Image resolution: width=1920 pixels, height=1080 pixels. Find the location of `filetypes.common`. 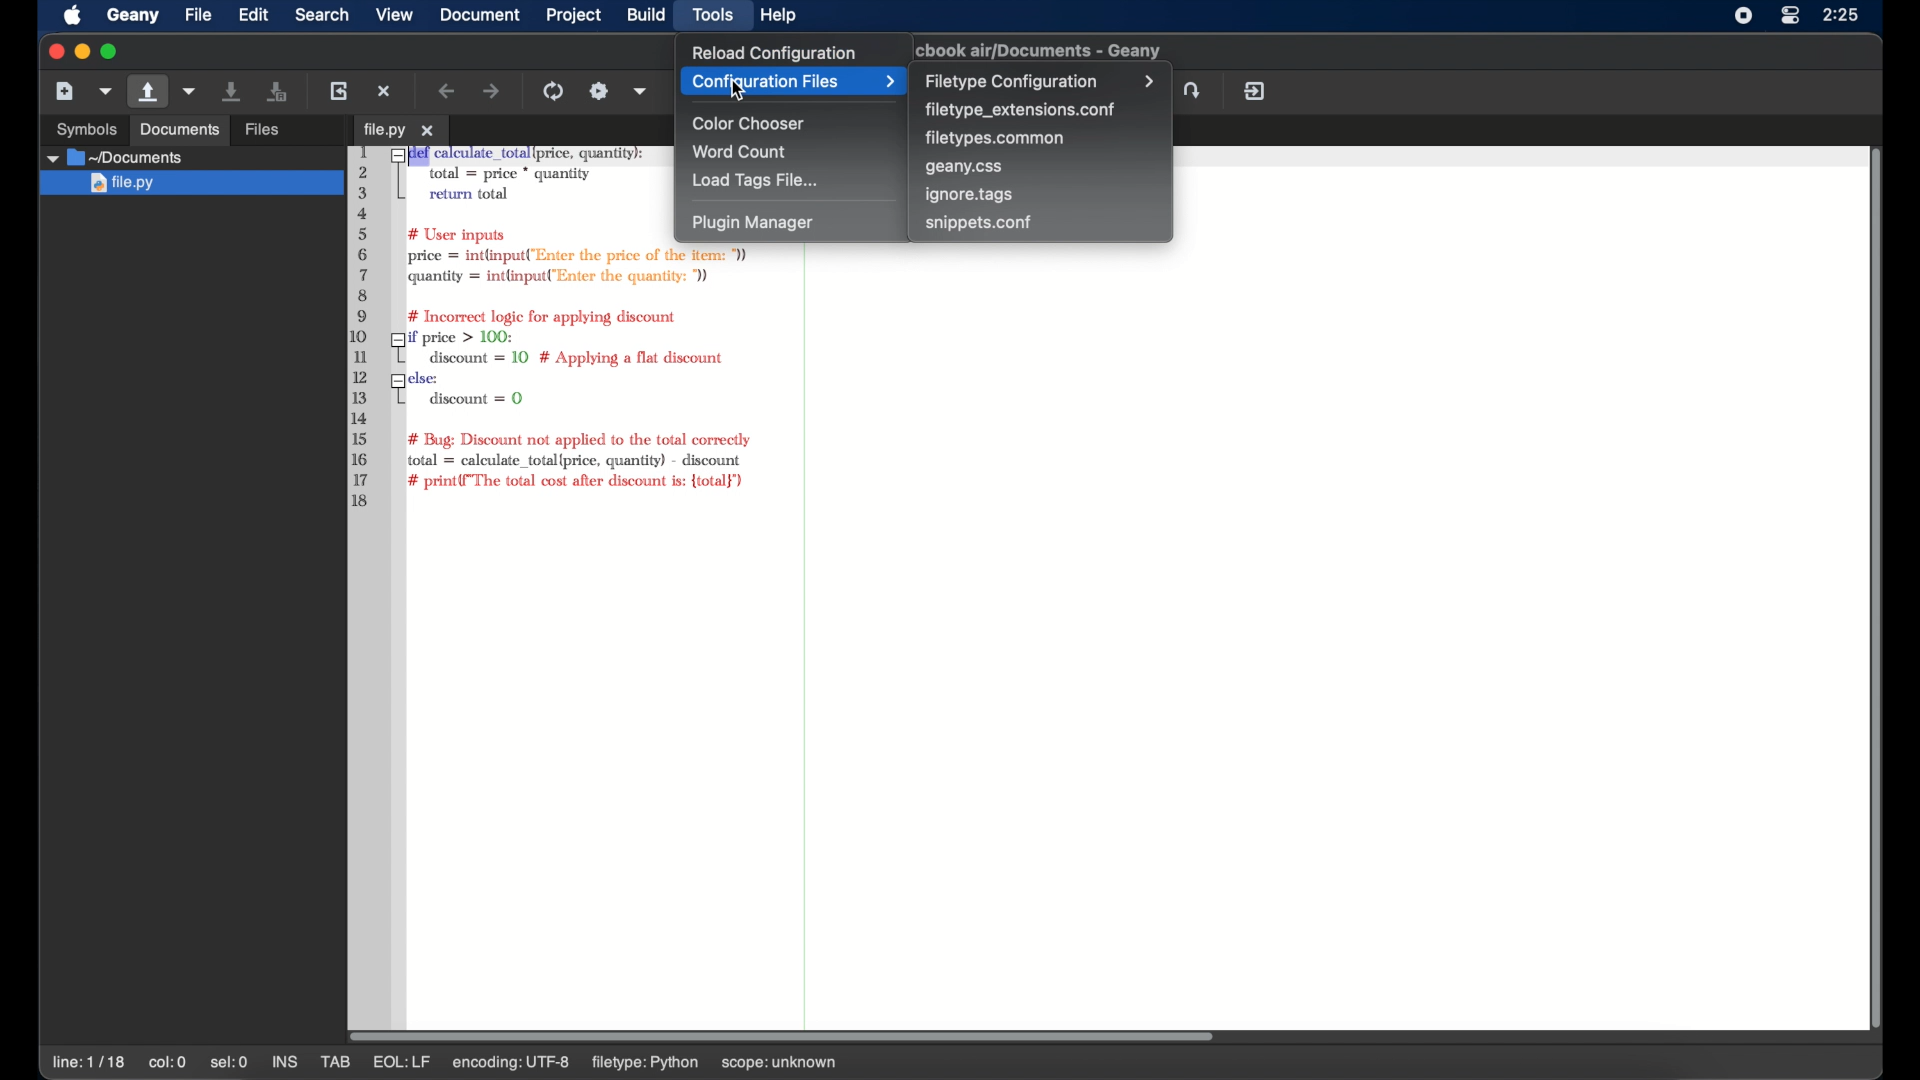

filetypes.common is located at coordinates (997, 137).